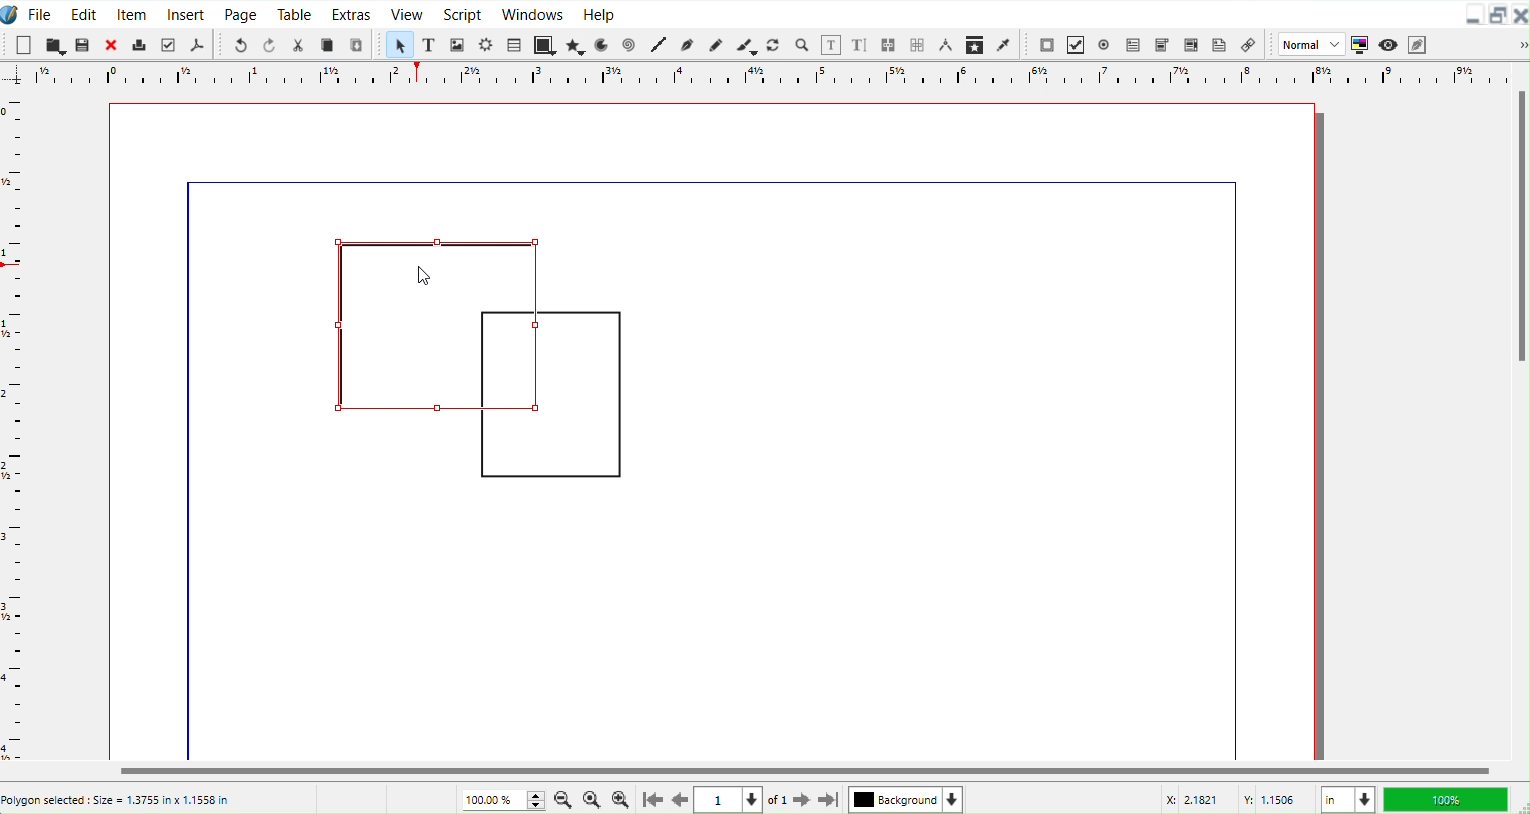 This screenshot has width=1530, height=814. What do you see at coordinates (240, 44) in the screenshot?
I see `Undo` at bounding box center [240, 44].